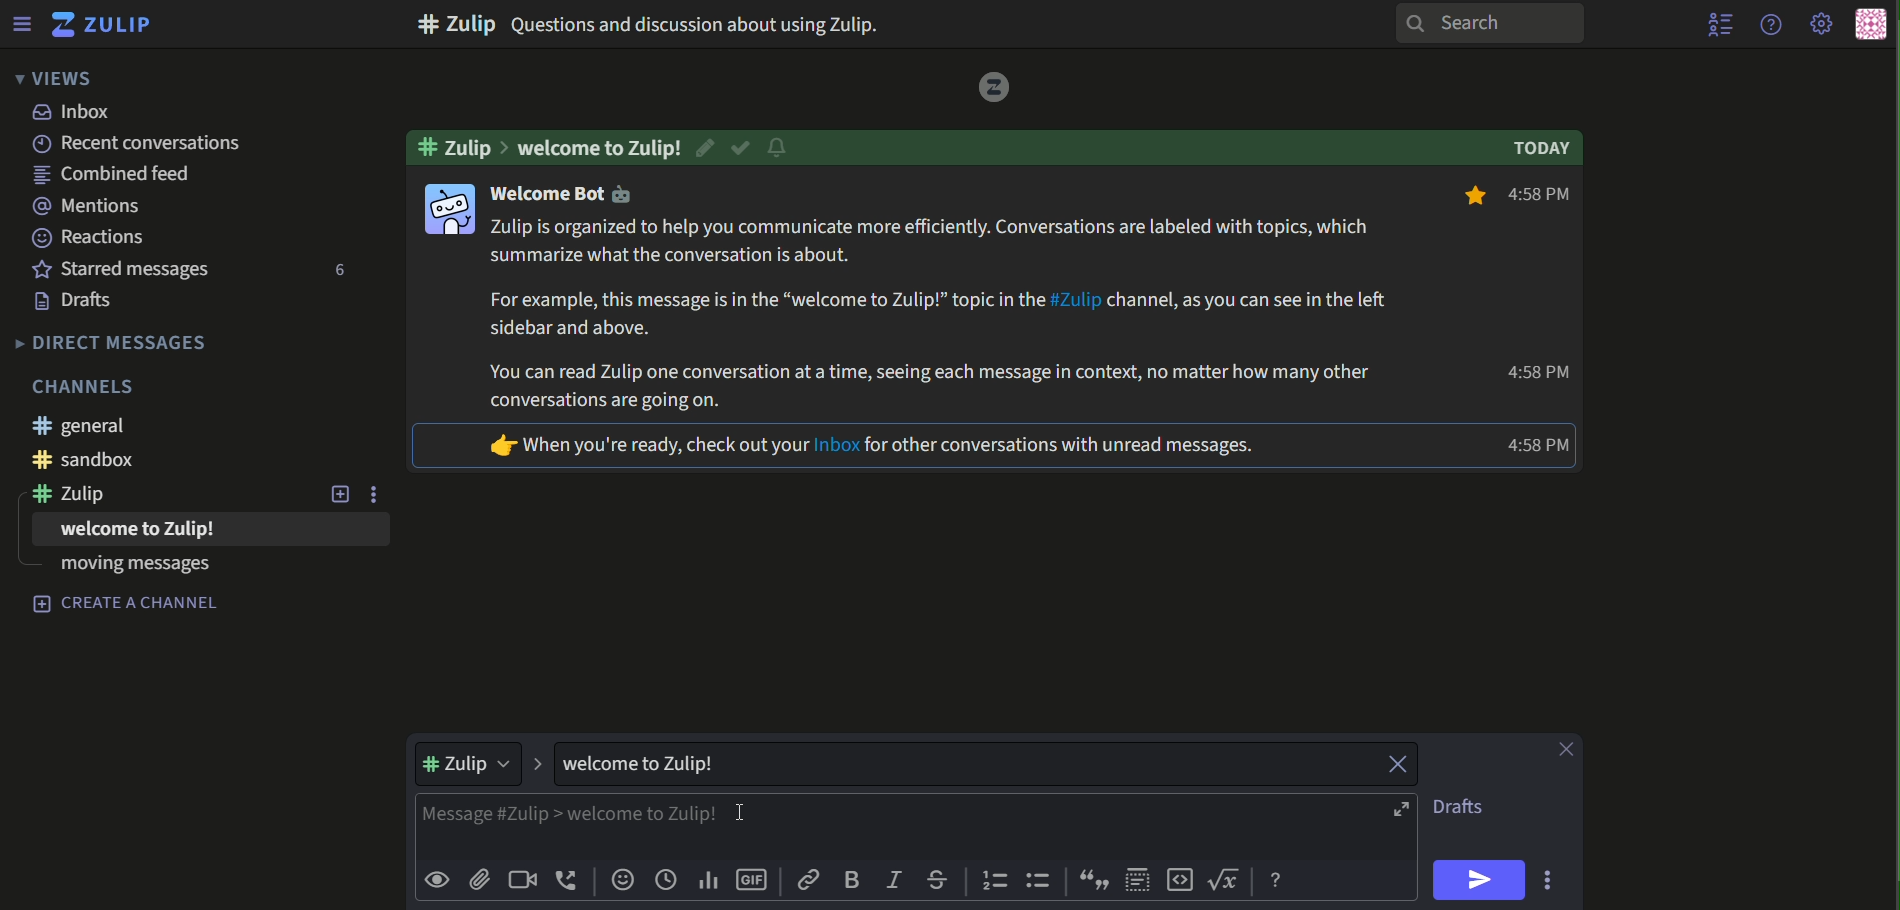  What do you see at coordinates (1138, 879) in the screenshot?
I see `spoiler` at bounding box center [1138, 879].